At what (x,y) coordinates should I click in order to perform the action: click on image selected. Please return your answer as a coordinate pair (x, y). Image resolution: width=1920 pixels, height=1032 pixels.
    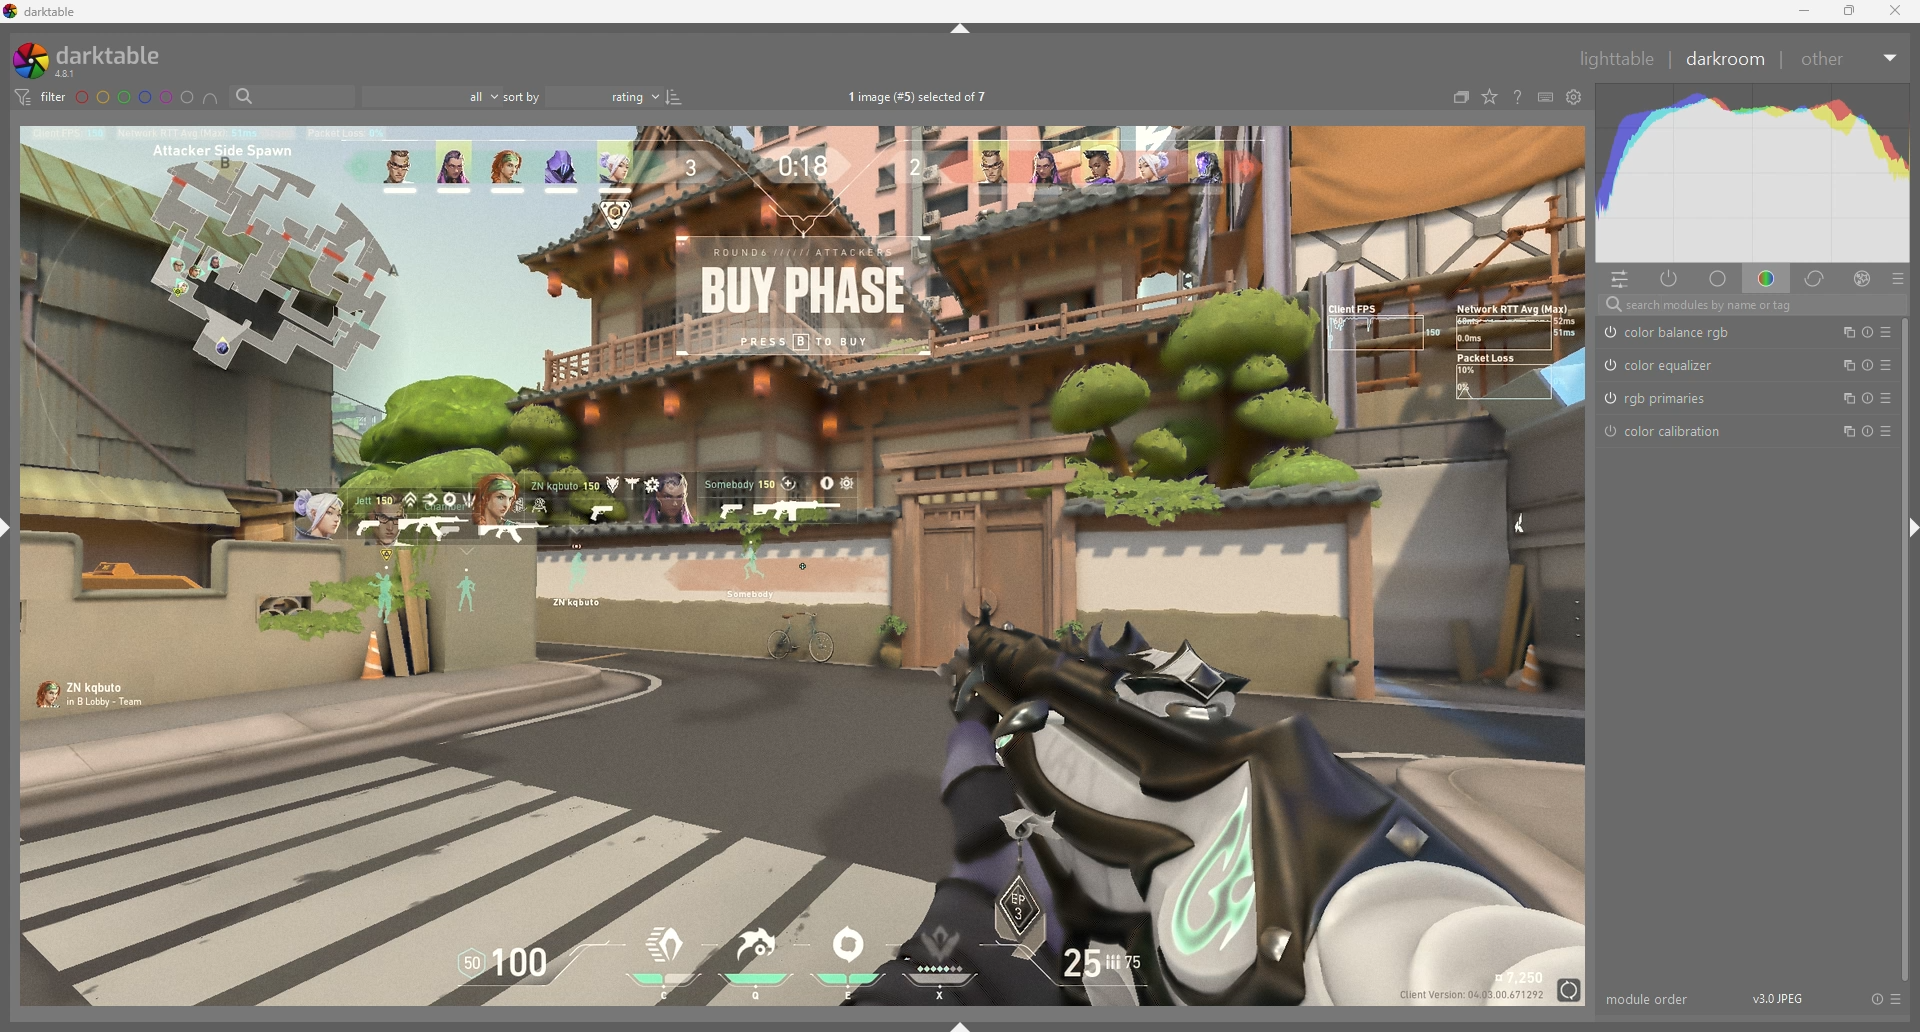
    Looking at the image, I should click on (925, 96).